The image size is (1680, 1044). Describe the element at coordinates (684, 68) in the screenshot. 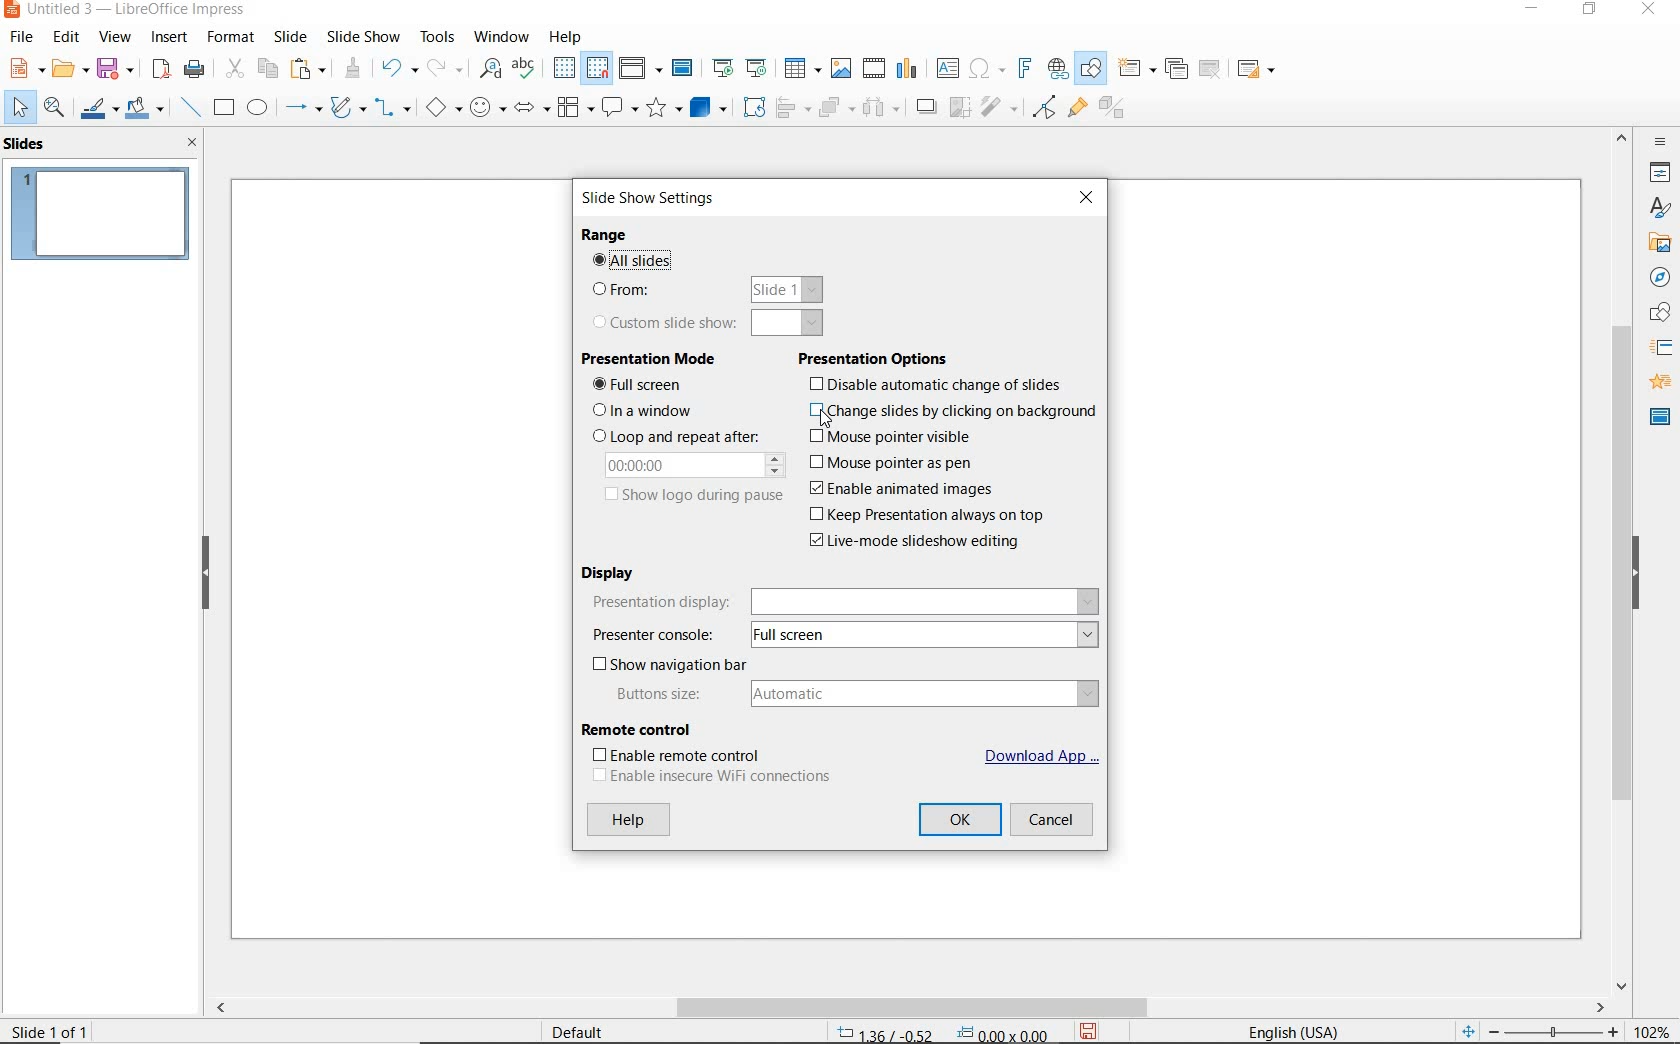

I see `MASTER SLIDE` at that location.